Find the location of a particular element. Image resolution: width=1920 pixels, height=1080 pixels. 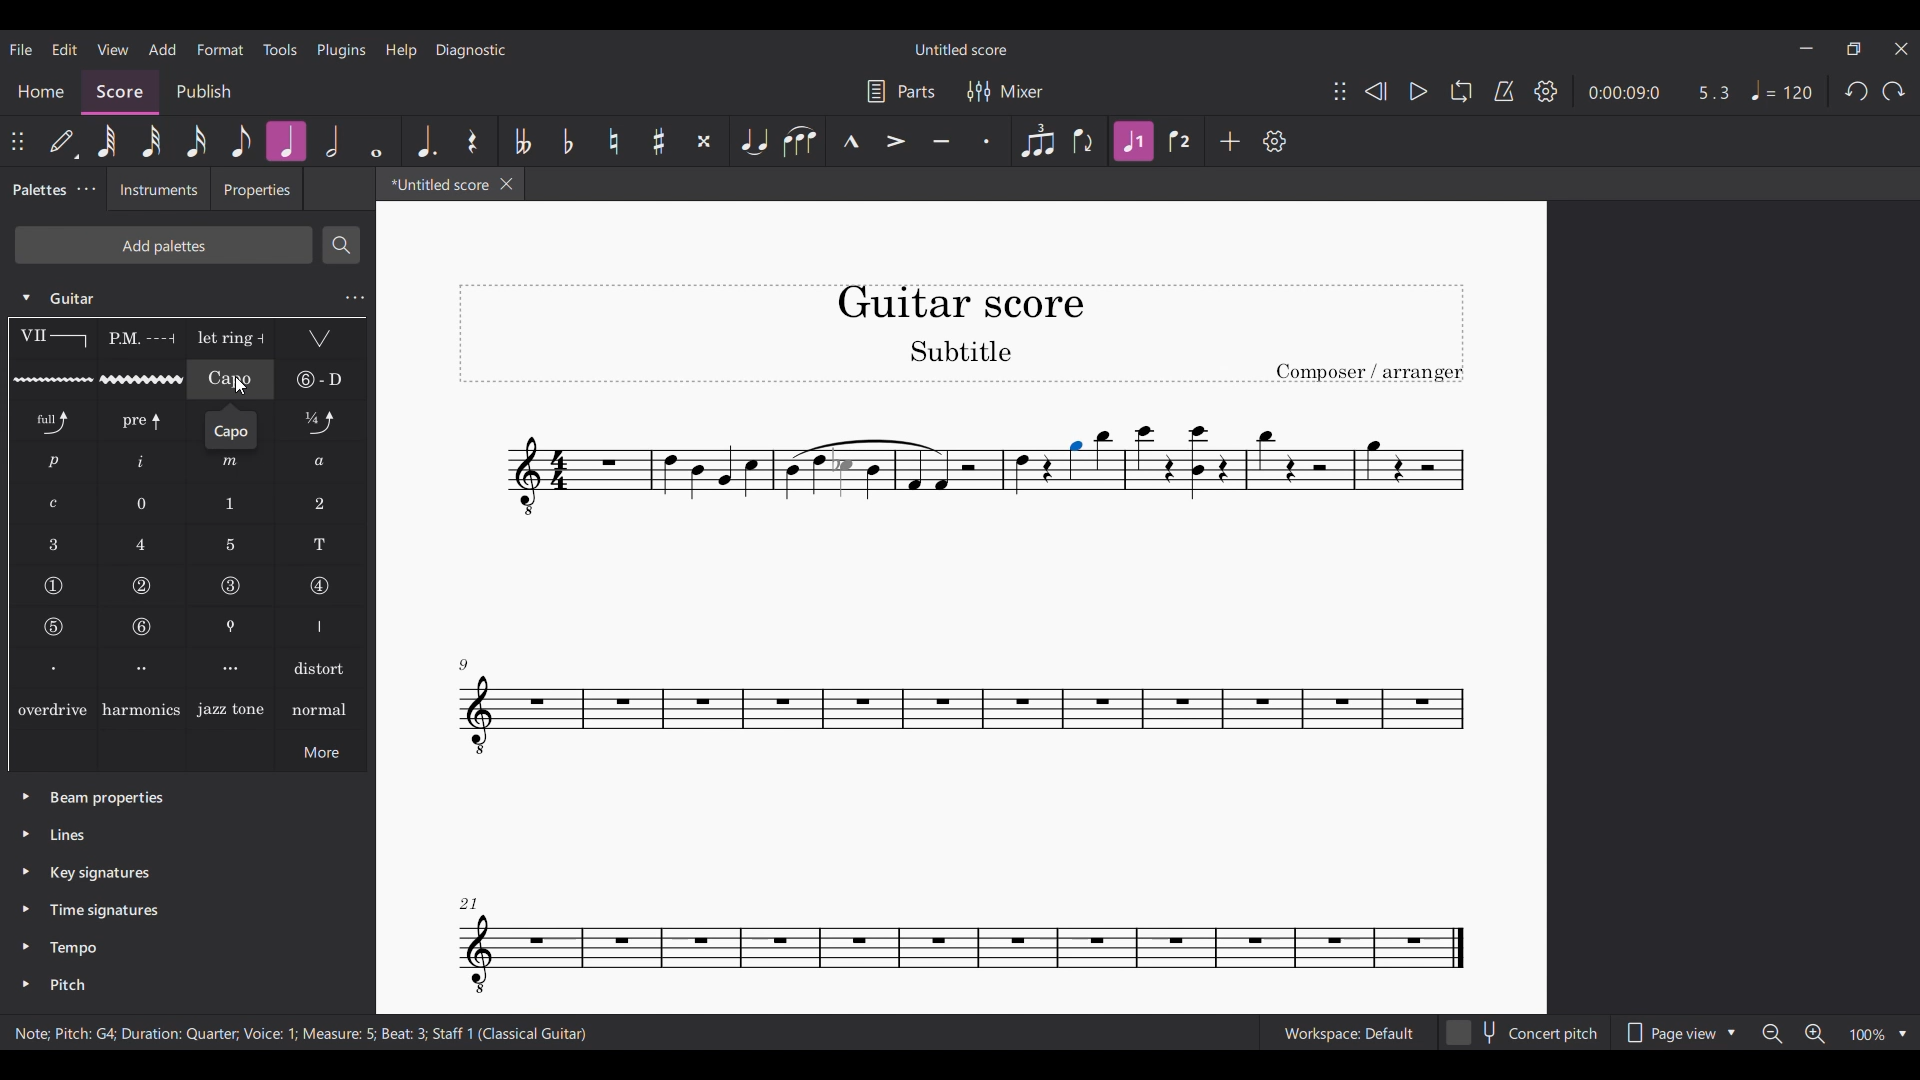

Current tab is located at coordinates (435, 184).